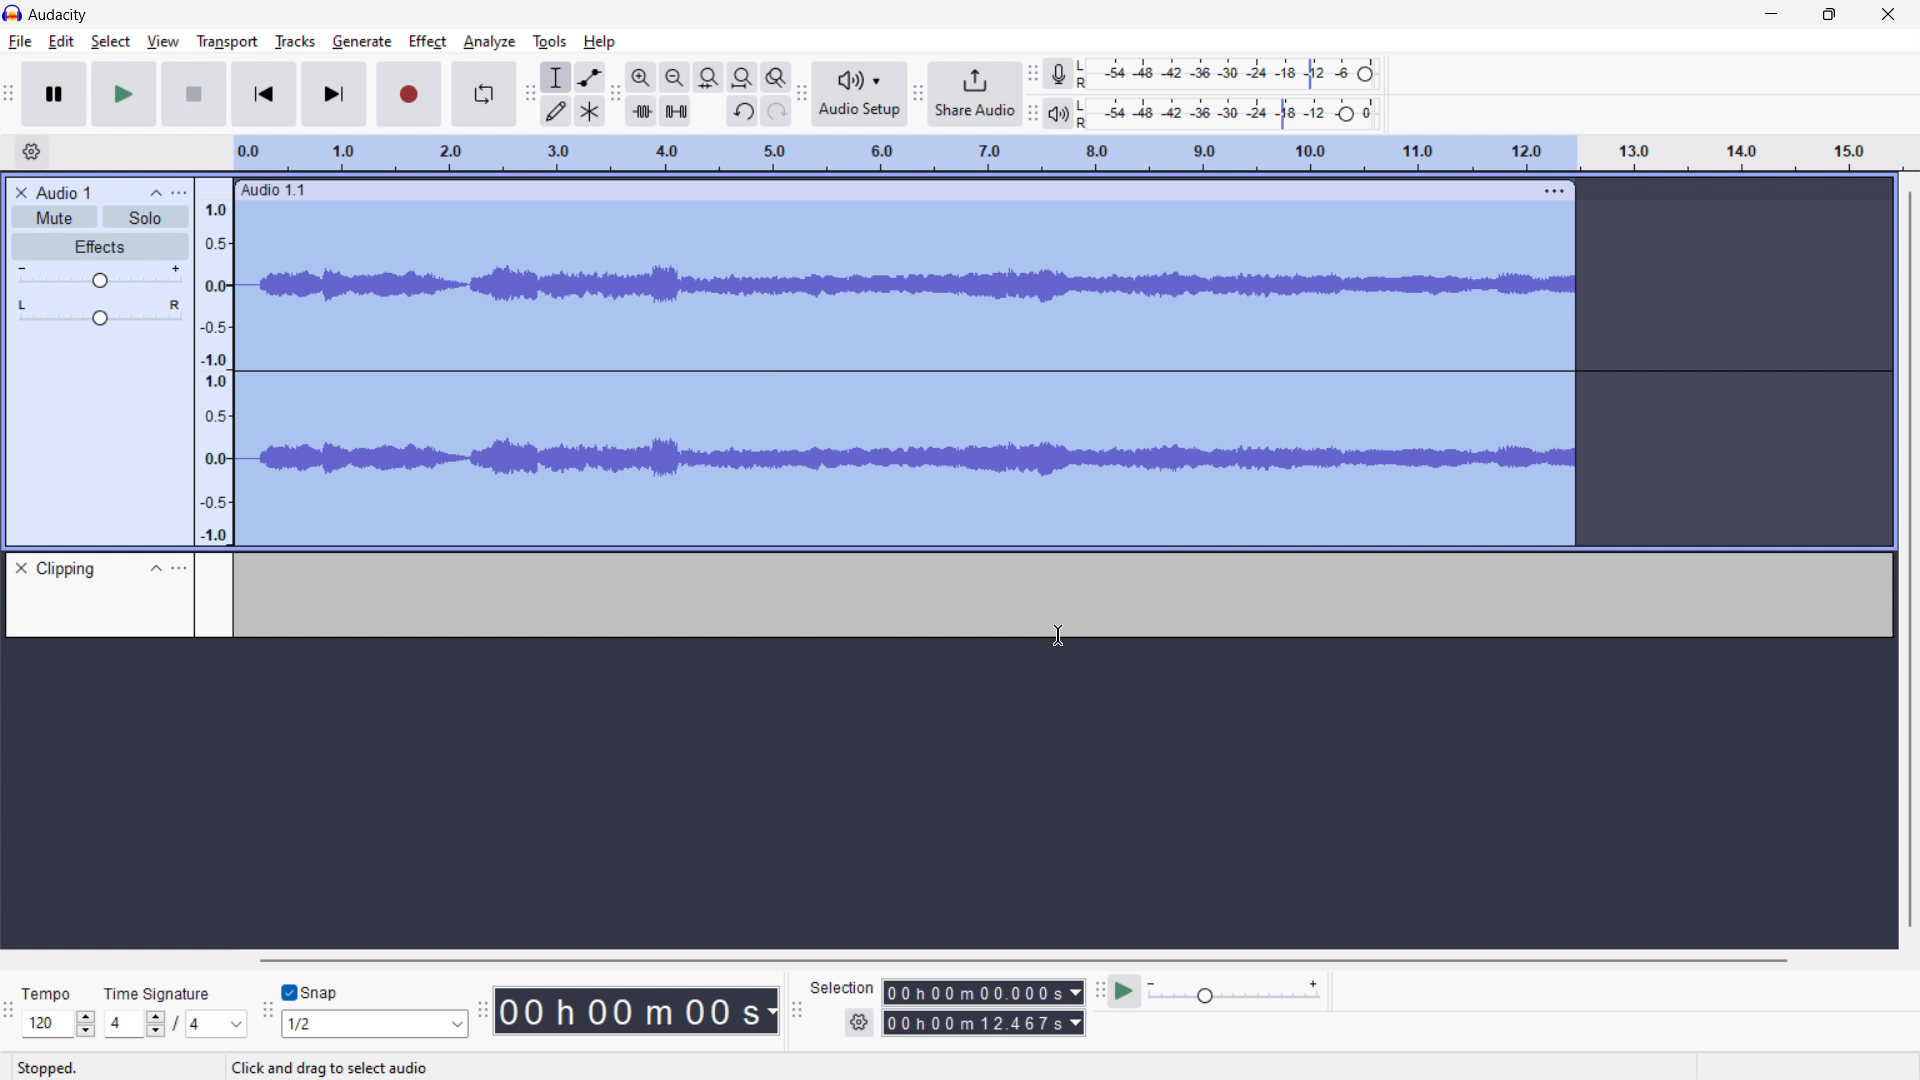 Image resolution: width=1920 pixels, height=1080 pixels. I want to click on help, so click(601, 43).